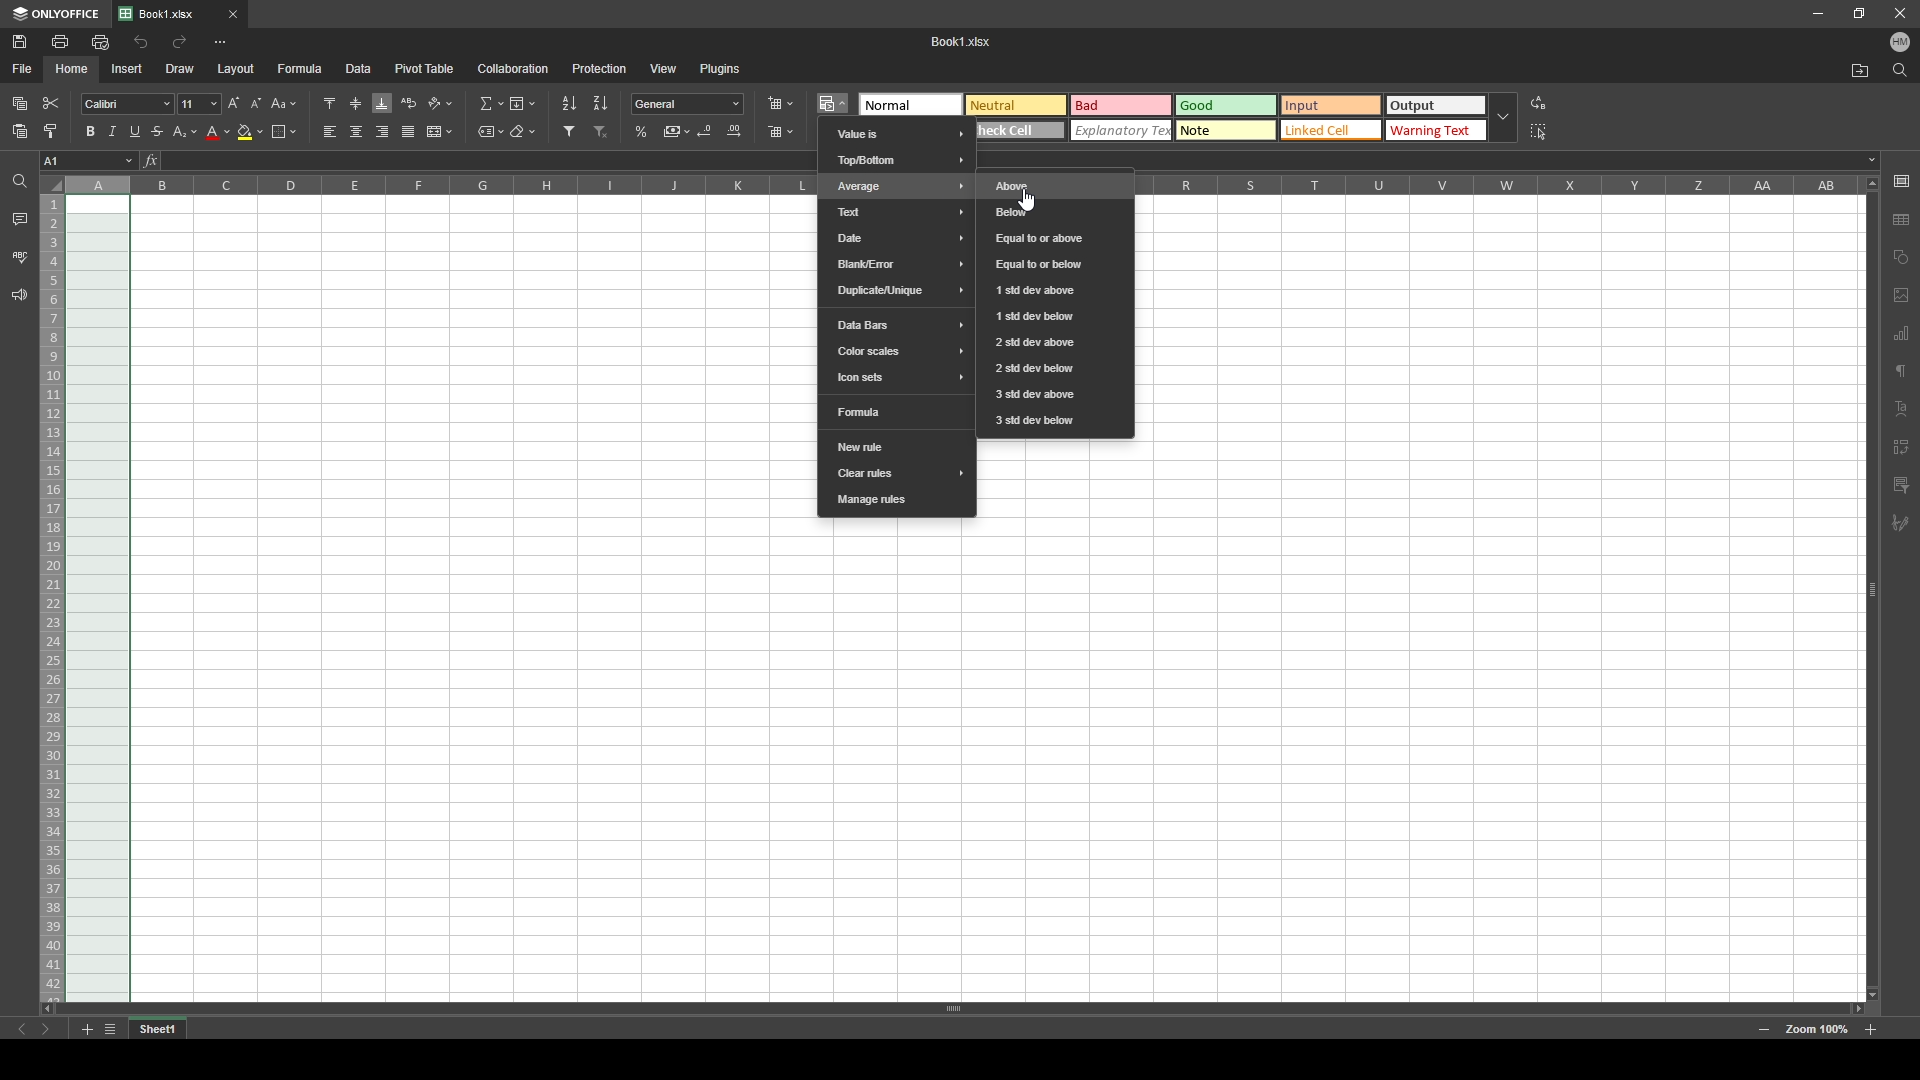 This screenshot has height=1080, width=1920. I want to click on cursor, so click(849, 191).